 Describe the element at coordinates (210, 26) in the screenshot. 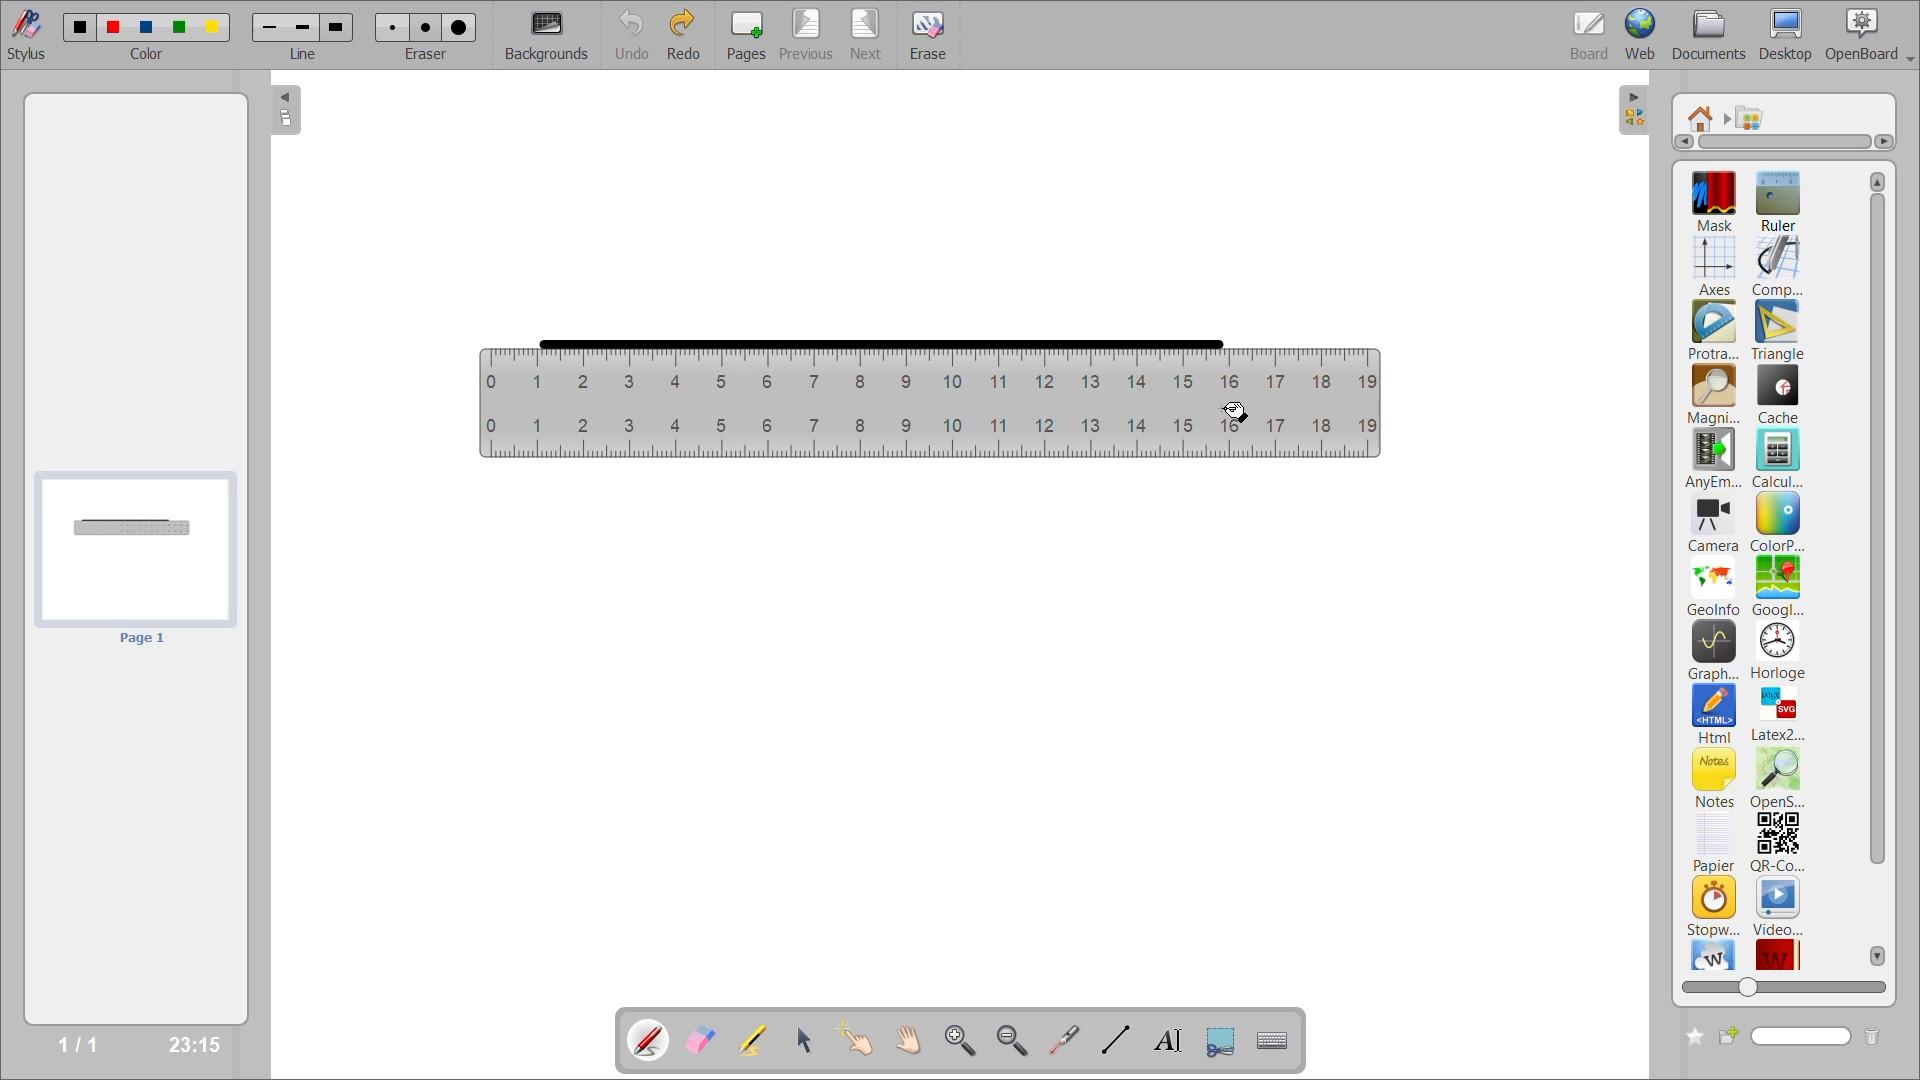

I see `color 5` at that location.